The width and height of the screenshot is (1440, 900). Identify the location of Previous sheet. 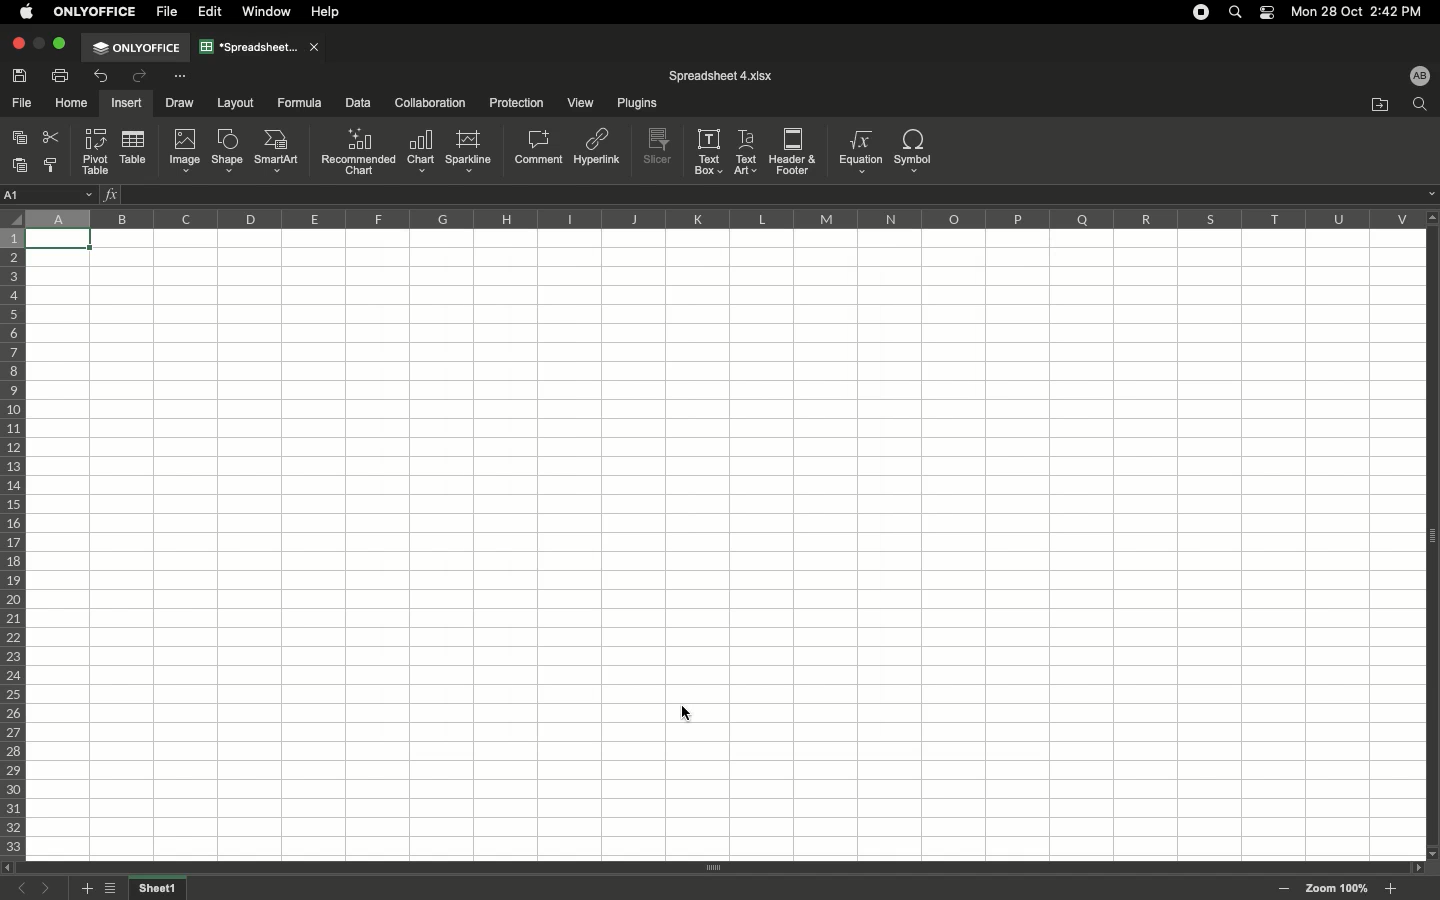
(26, 890).